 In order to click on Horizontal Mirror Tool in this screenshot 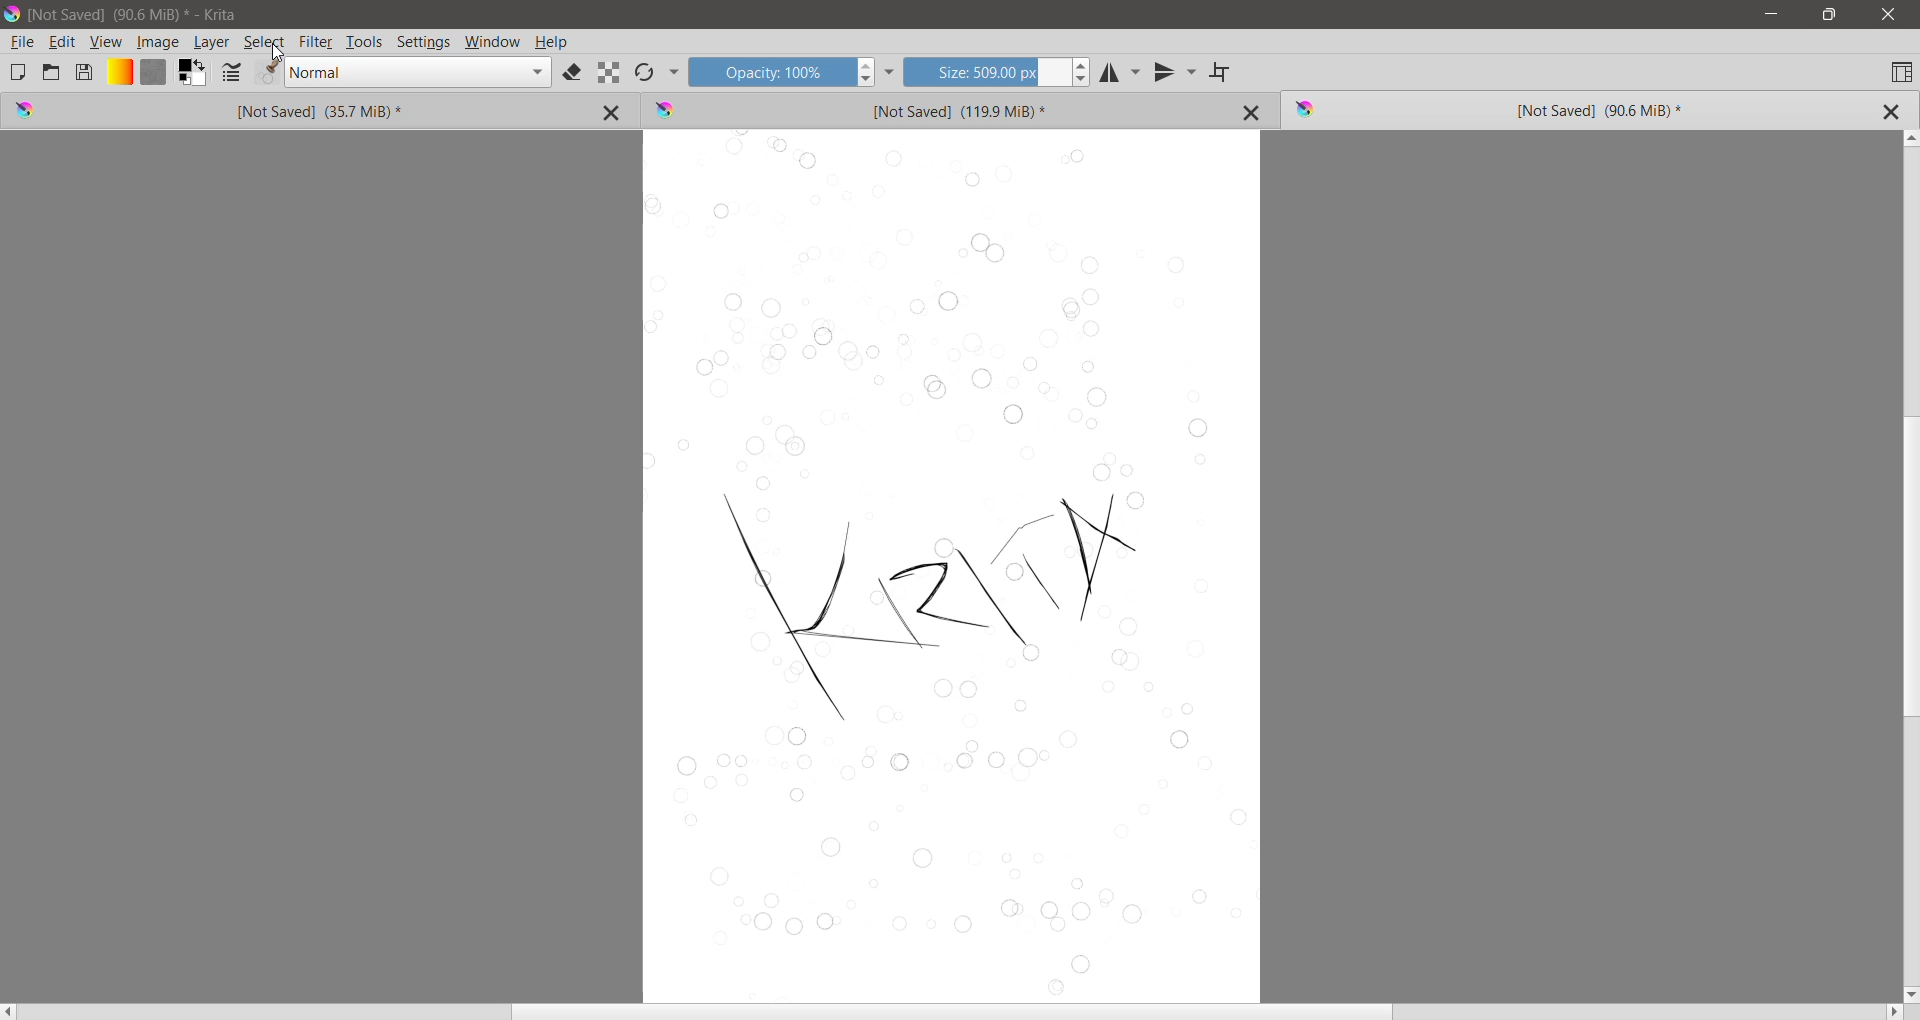, I will do `click(1121, 71)`.